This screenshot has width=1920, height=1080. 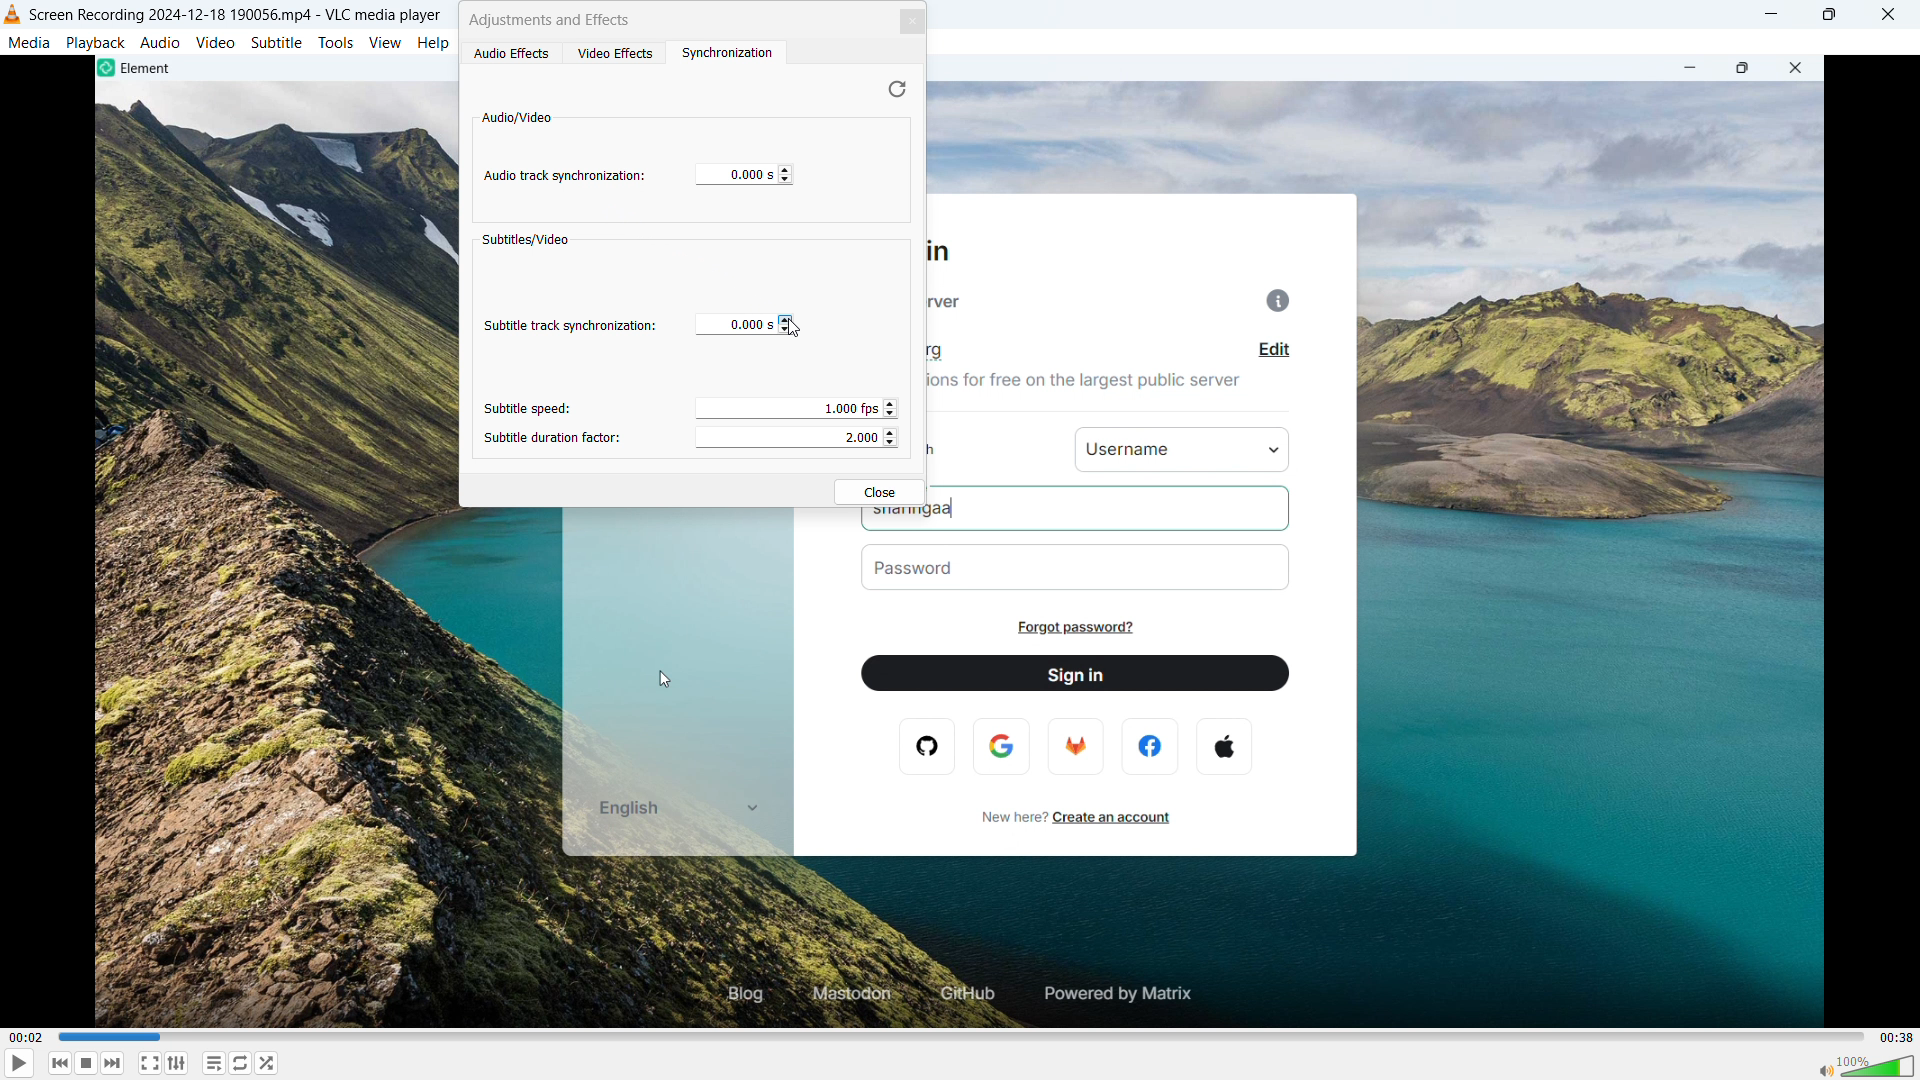 What do you see at coordinates (1079, 629) in the screenshot?
I see `forgot password?` at bounding box center [1079, 629].